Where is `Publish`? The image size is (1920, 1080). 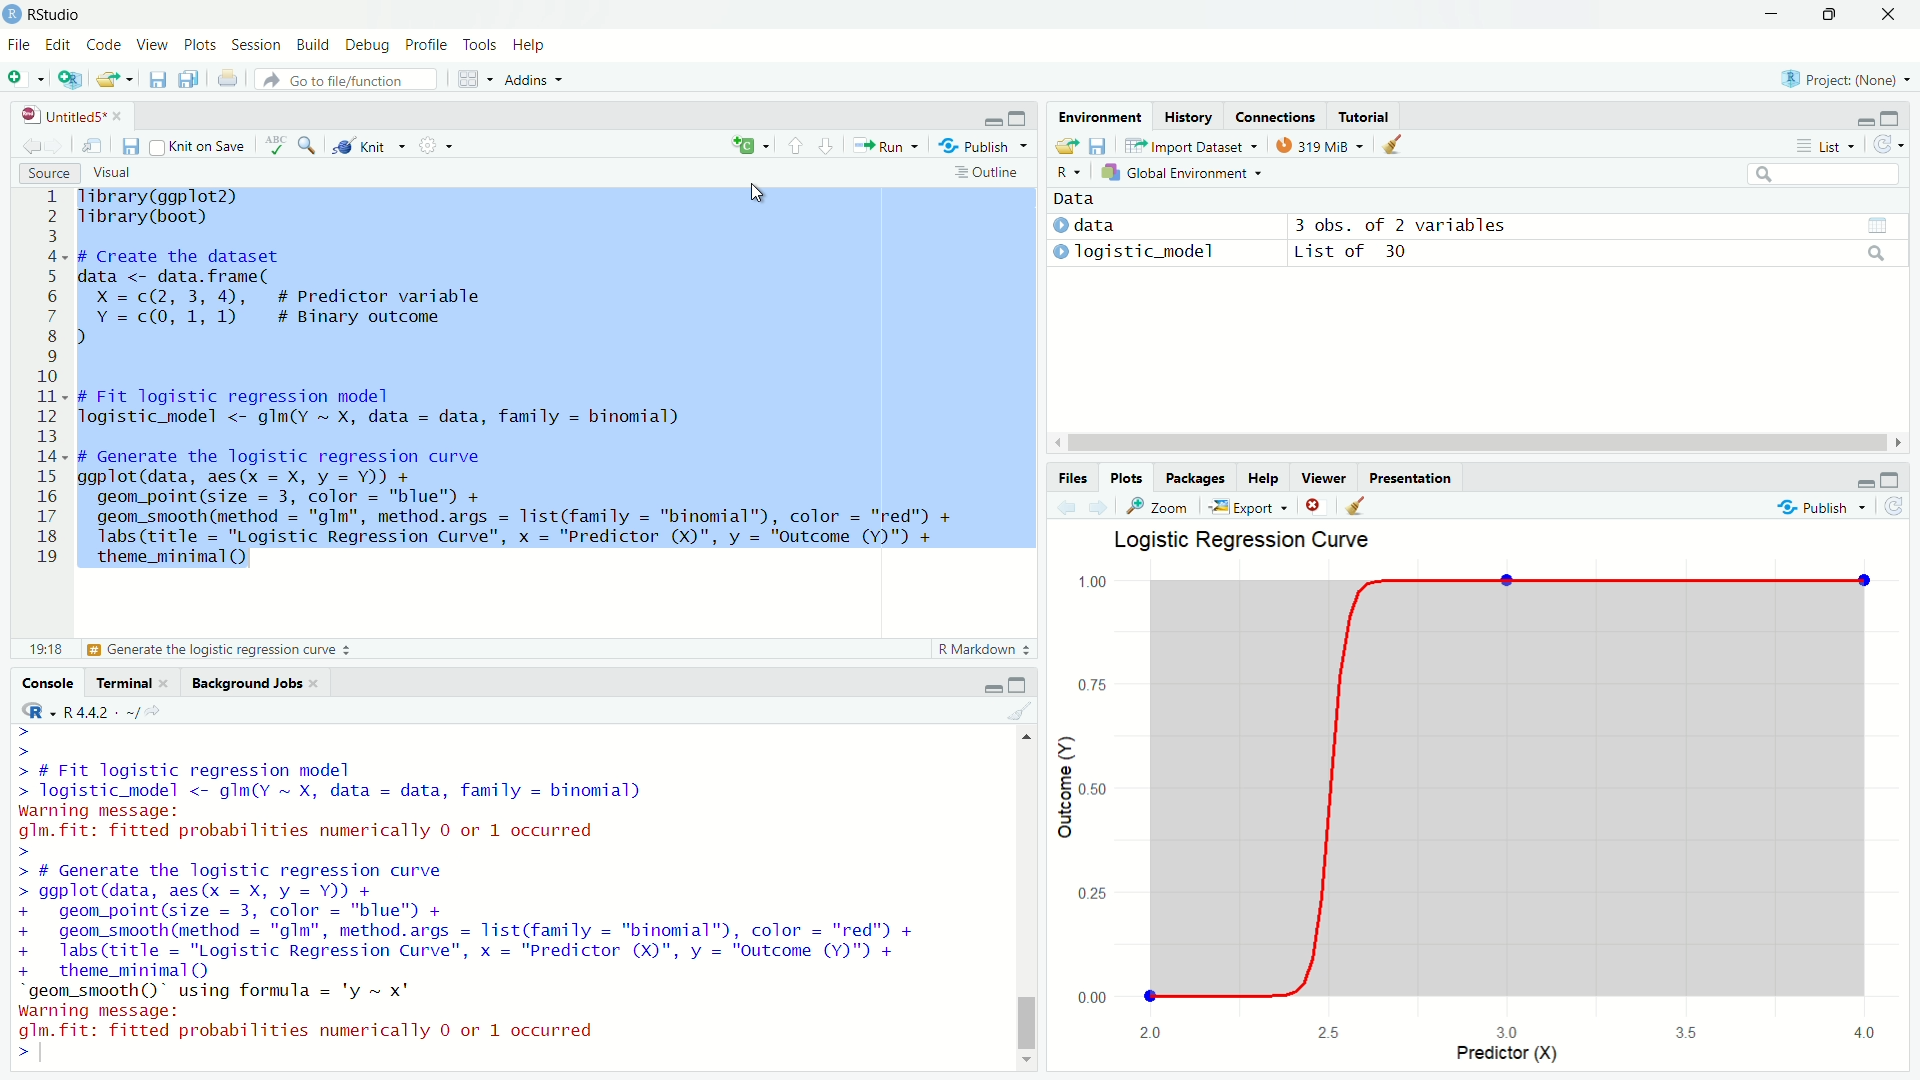 Publish is located at coordinates (982, 145).